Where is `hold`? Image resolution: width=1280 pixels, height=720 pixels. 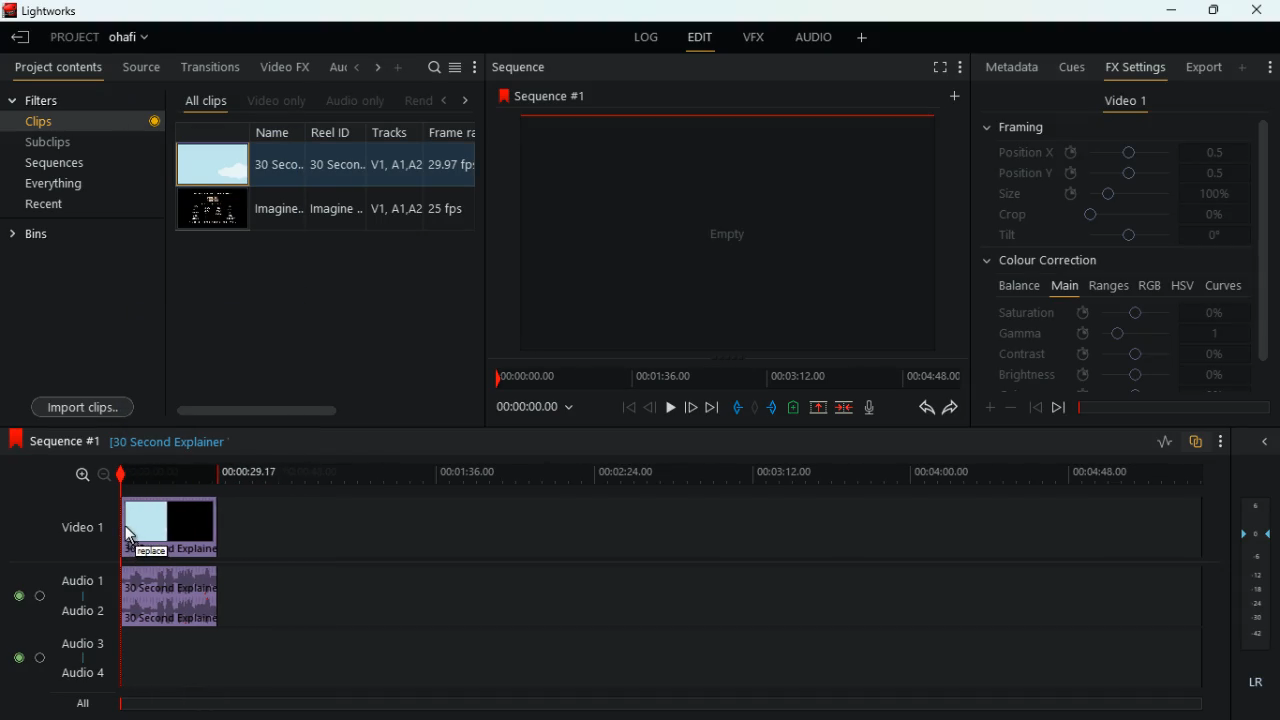 hold is located at coordinates (755, 408).